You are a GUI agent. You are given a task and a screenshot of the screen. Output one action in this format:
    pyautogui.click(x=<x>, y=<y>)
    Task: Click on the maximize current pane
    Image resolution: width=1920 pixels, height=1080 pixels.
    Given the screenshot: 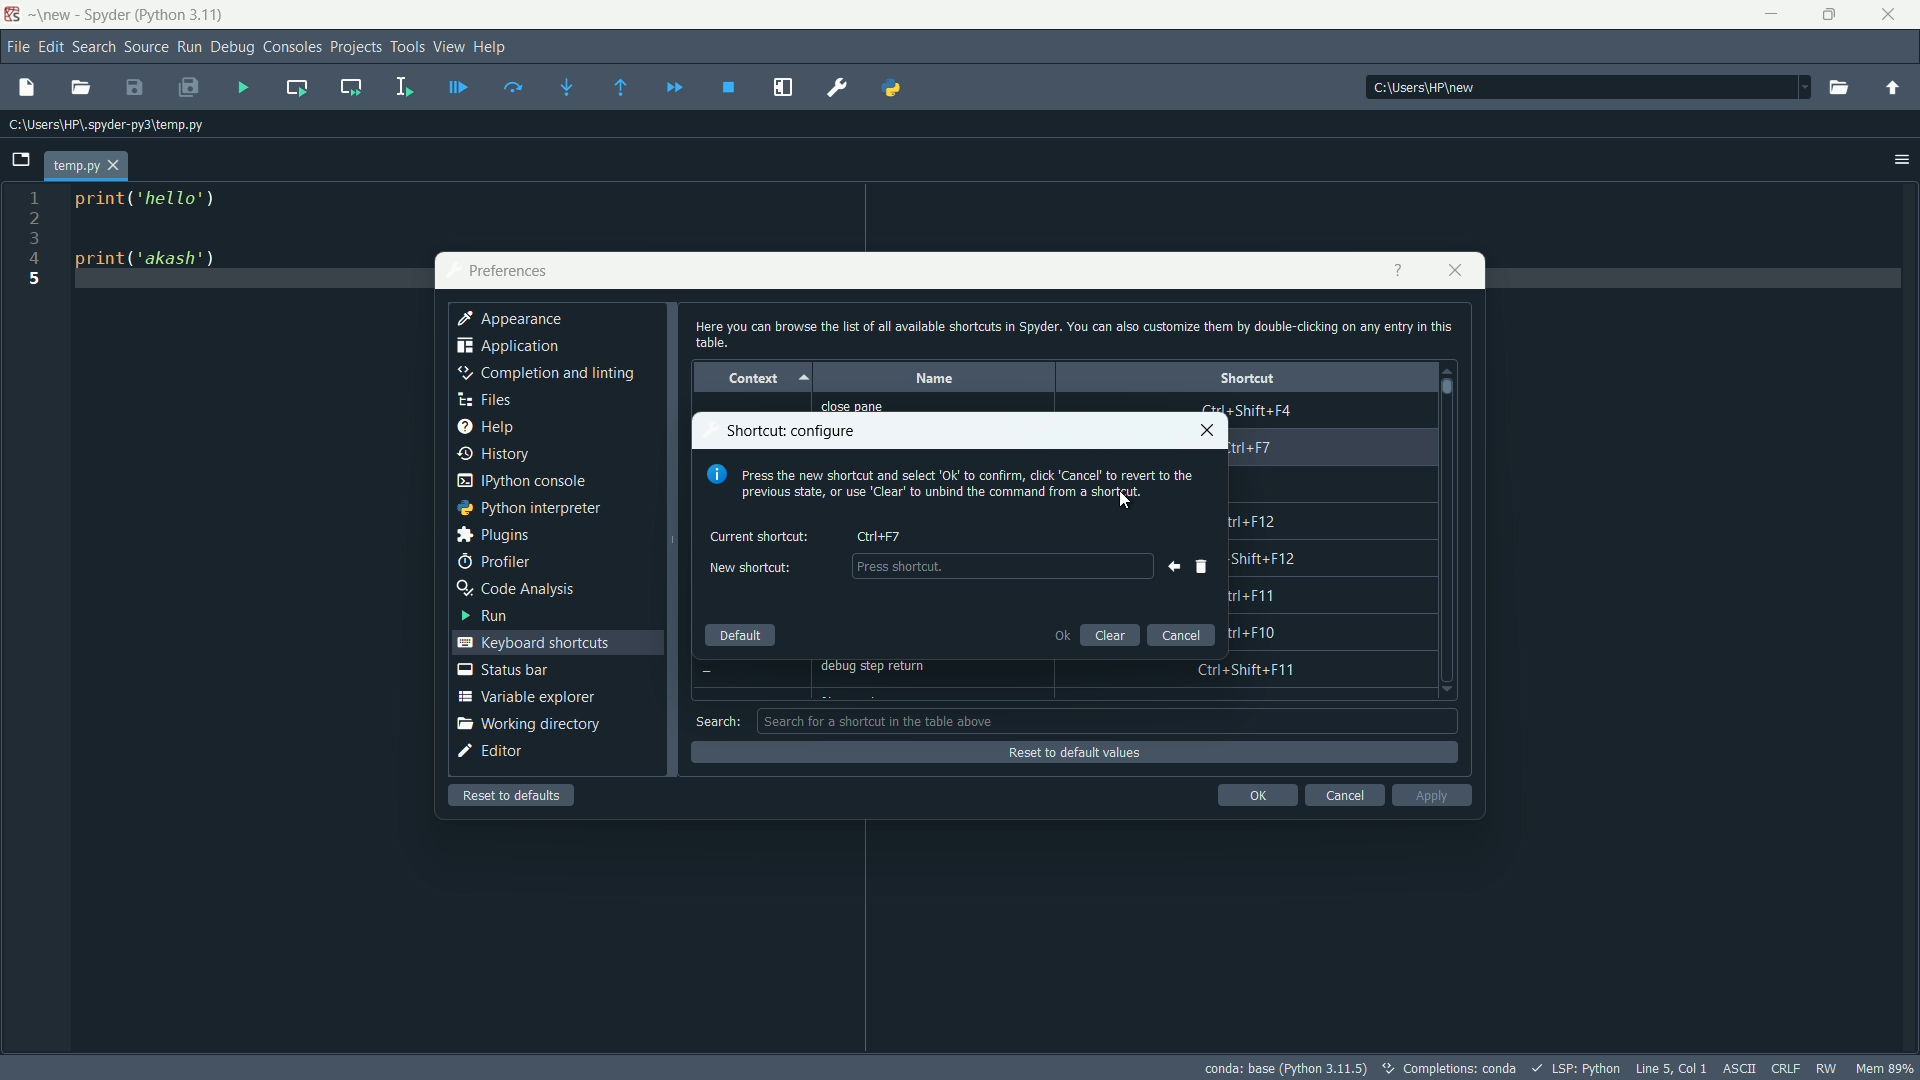 What is the action you would take?
    pyautogui.click(x=783, y=88)
    